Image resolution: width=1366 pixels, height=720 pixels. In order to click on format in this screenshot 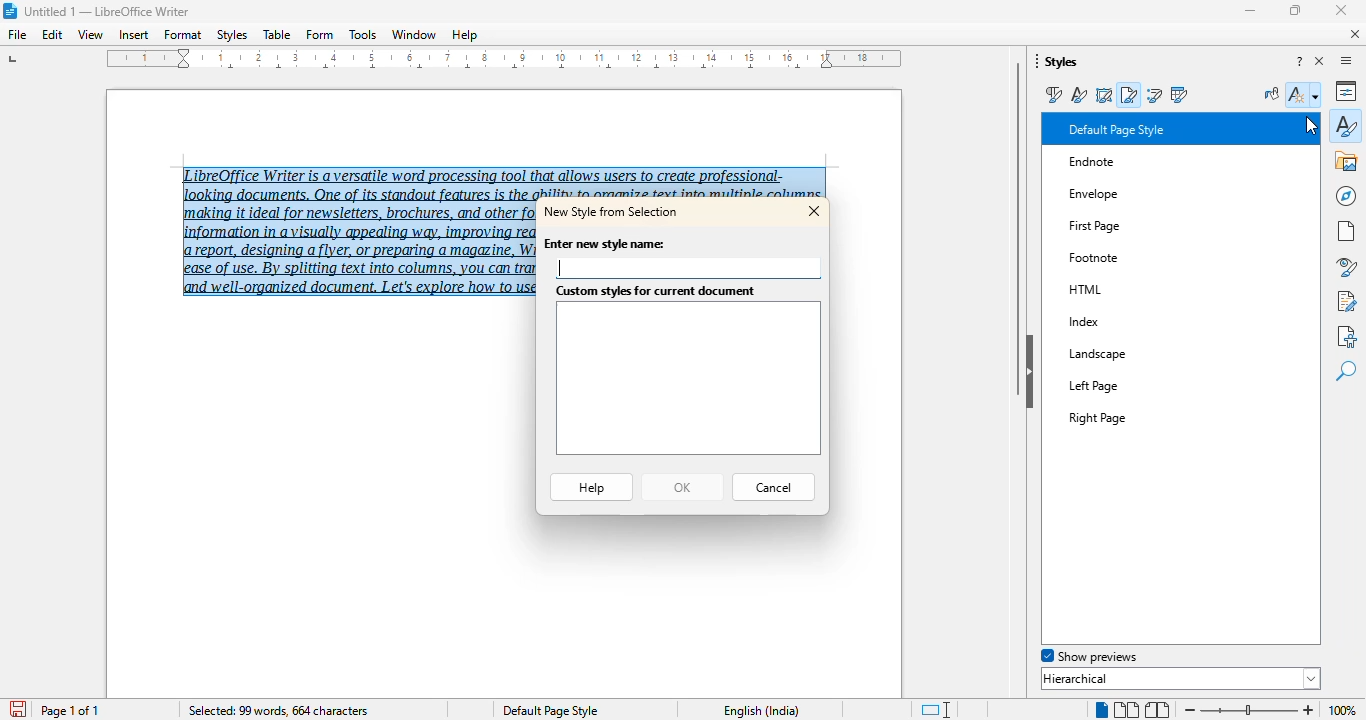, I will do `click(183, 34)`.